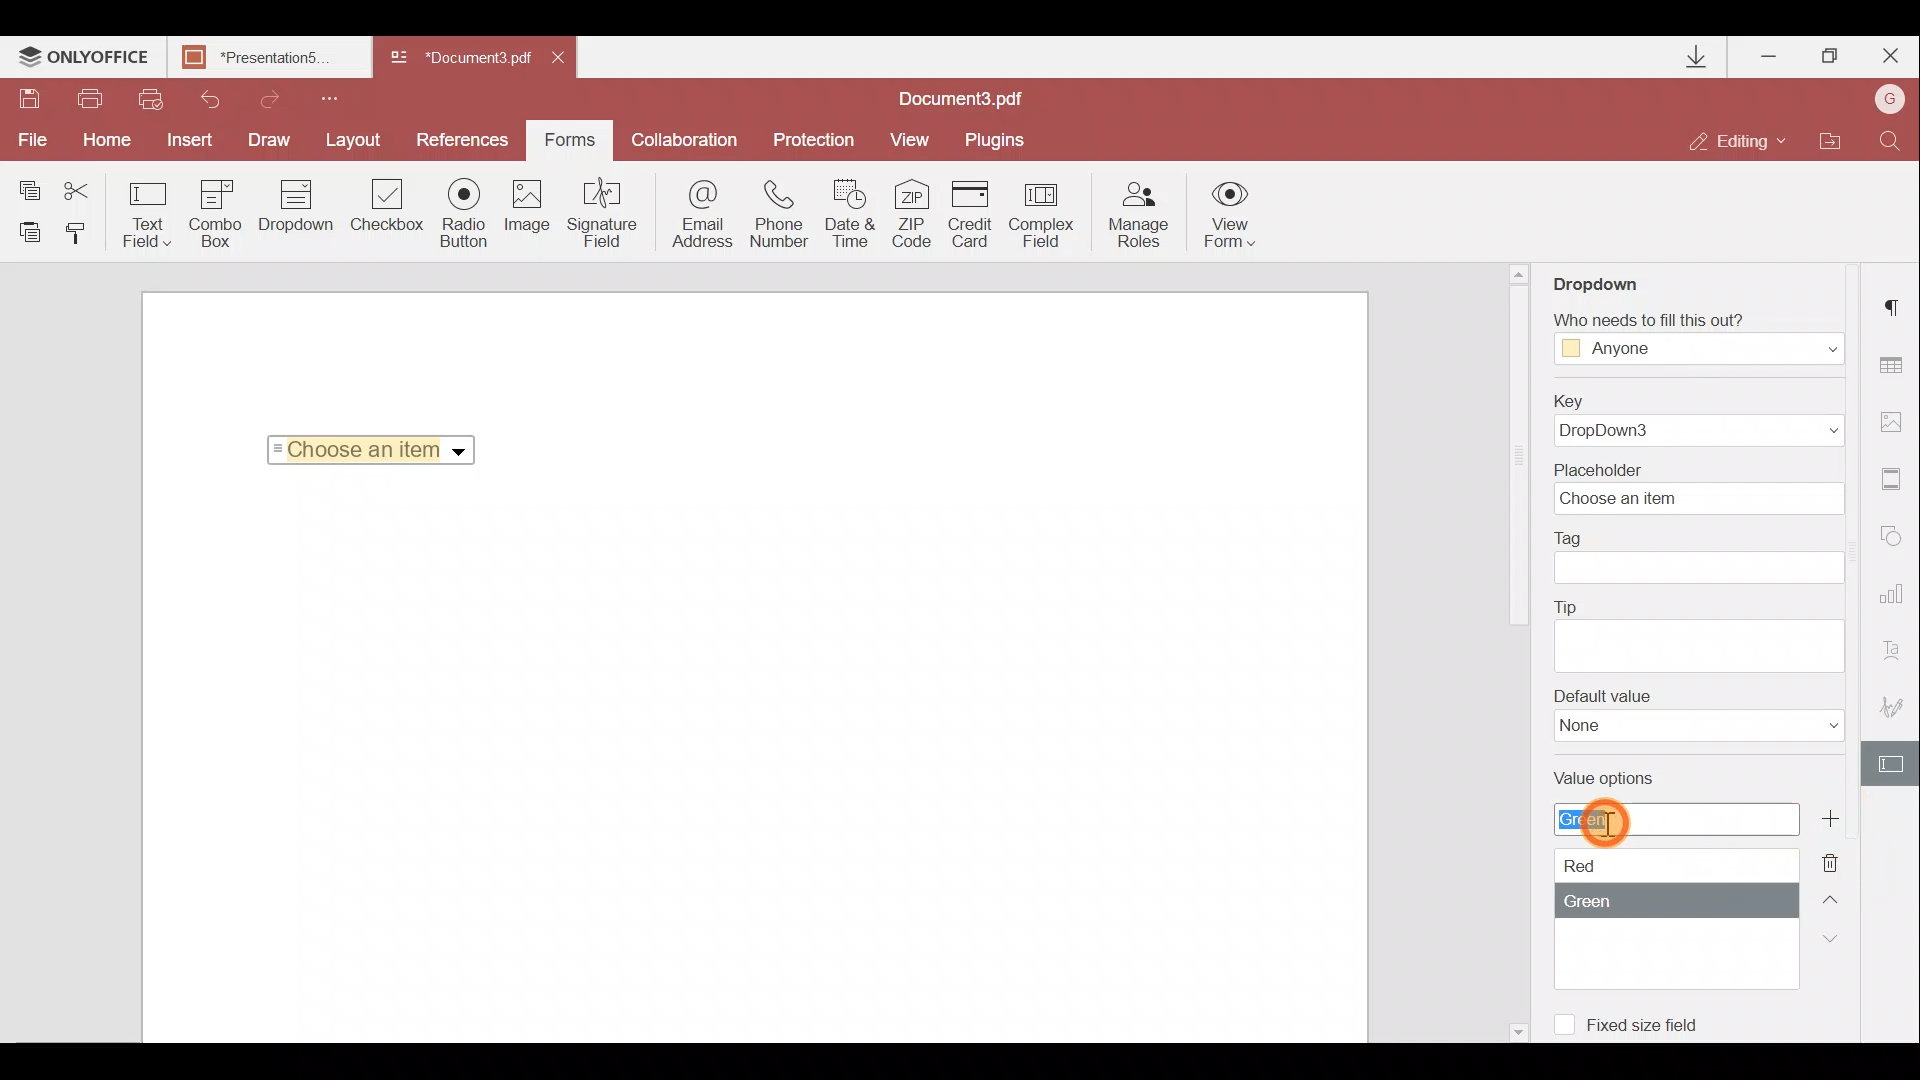 The image size is (1920, 1080). I want to click on Redo, so click(271, 97).